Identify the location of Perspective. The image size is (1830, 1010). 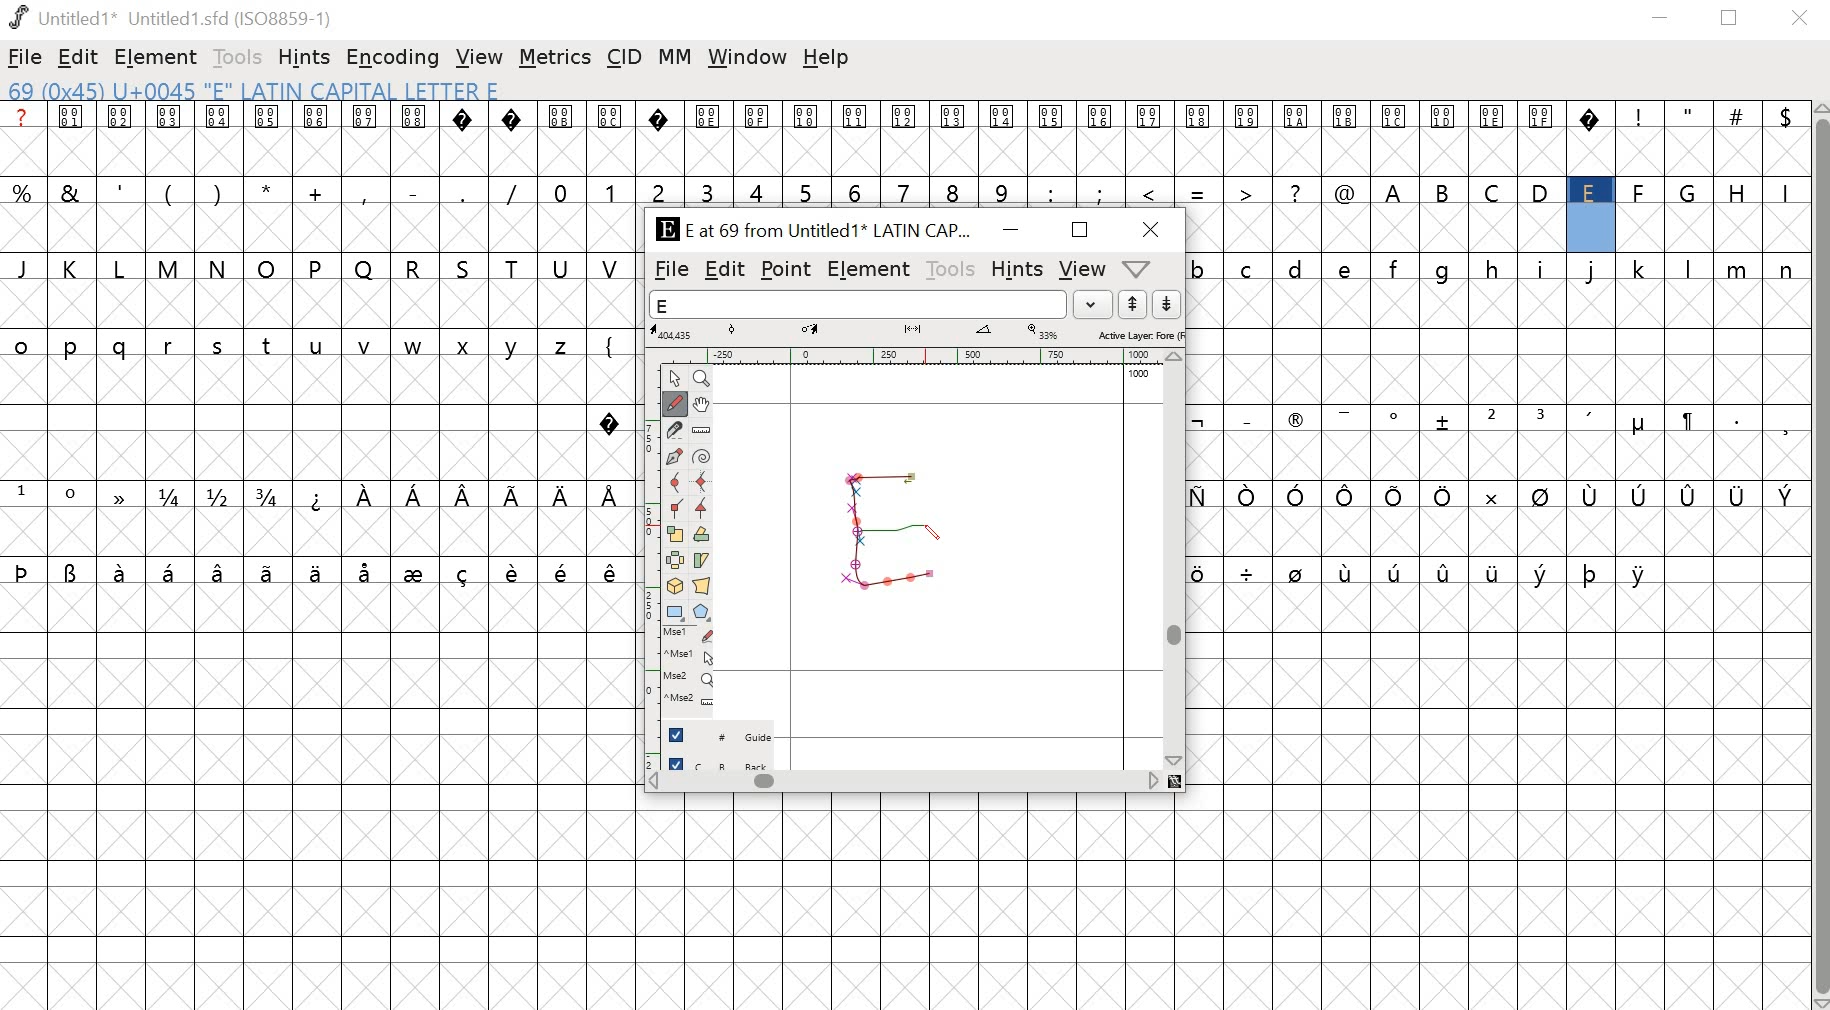
(704, 588).